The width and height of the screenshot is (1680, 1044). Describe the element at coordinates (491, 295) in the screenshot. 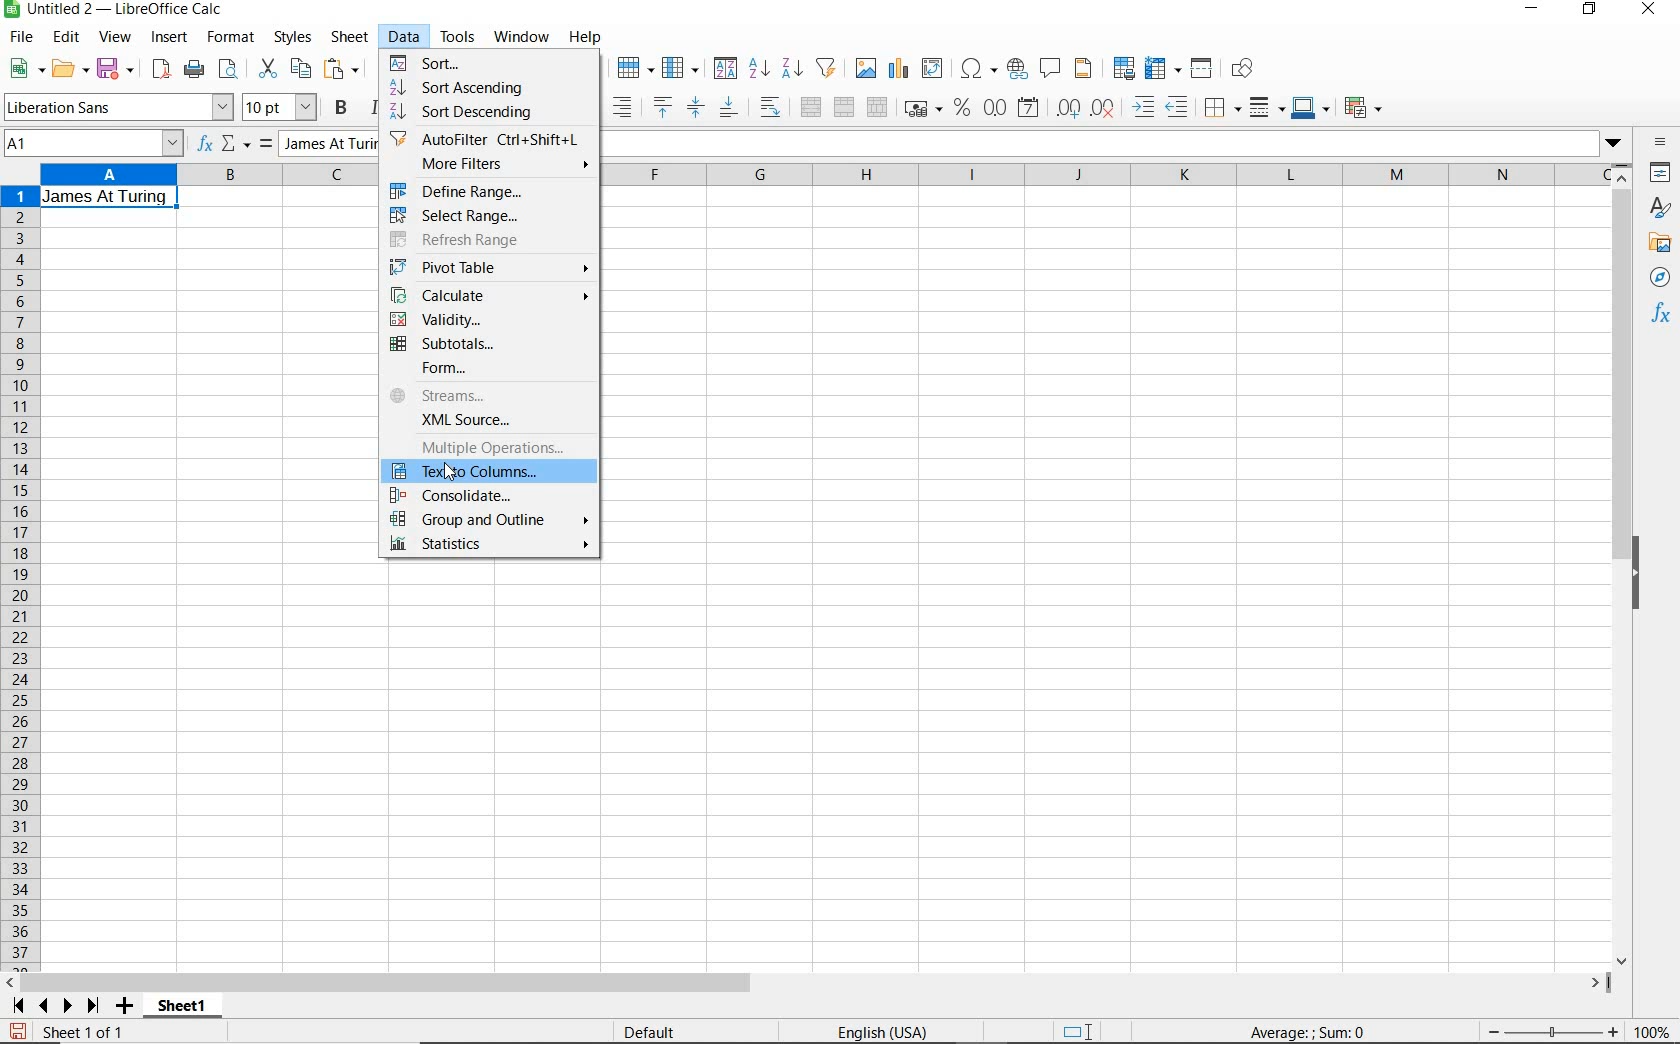

I see `calculate` at that location.